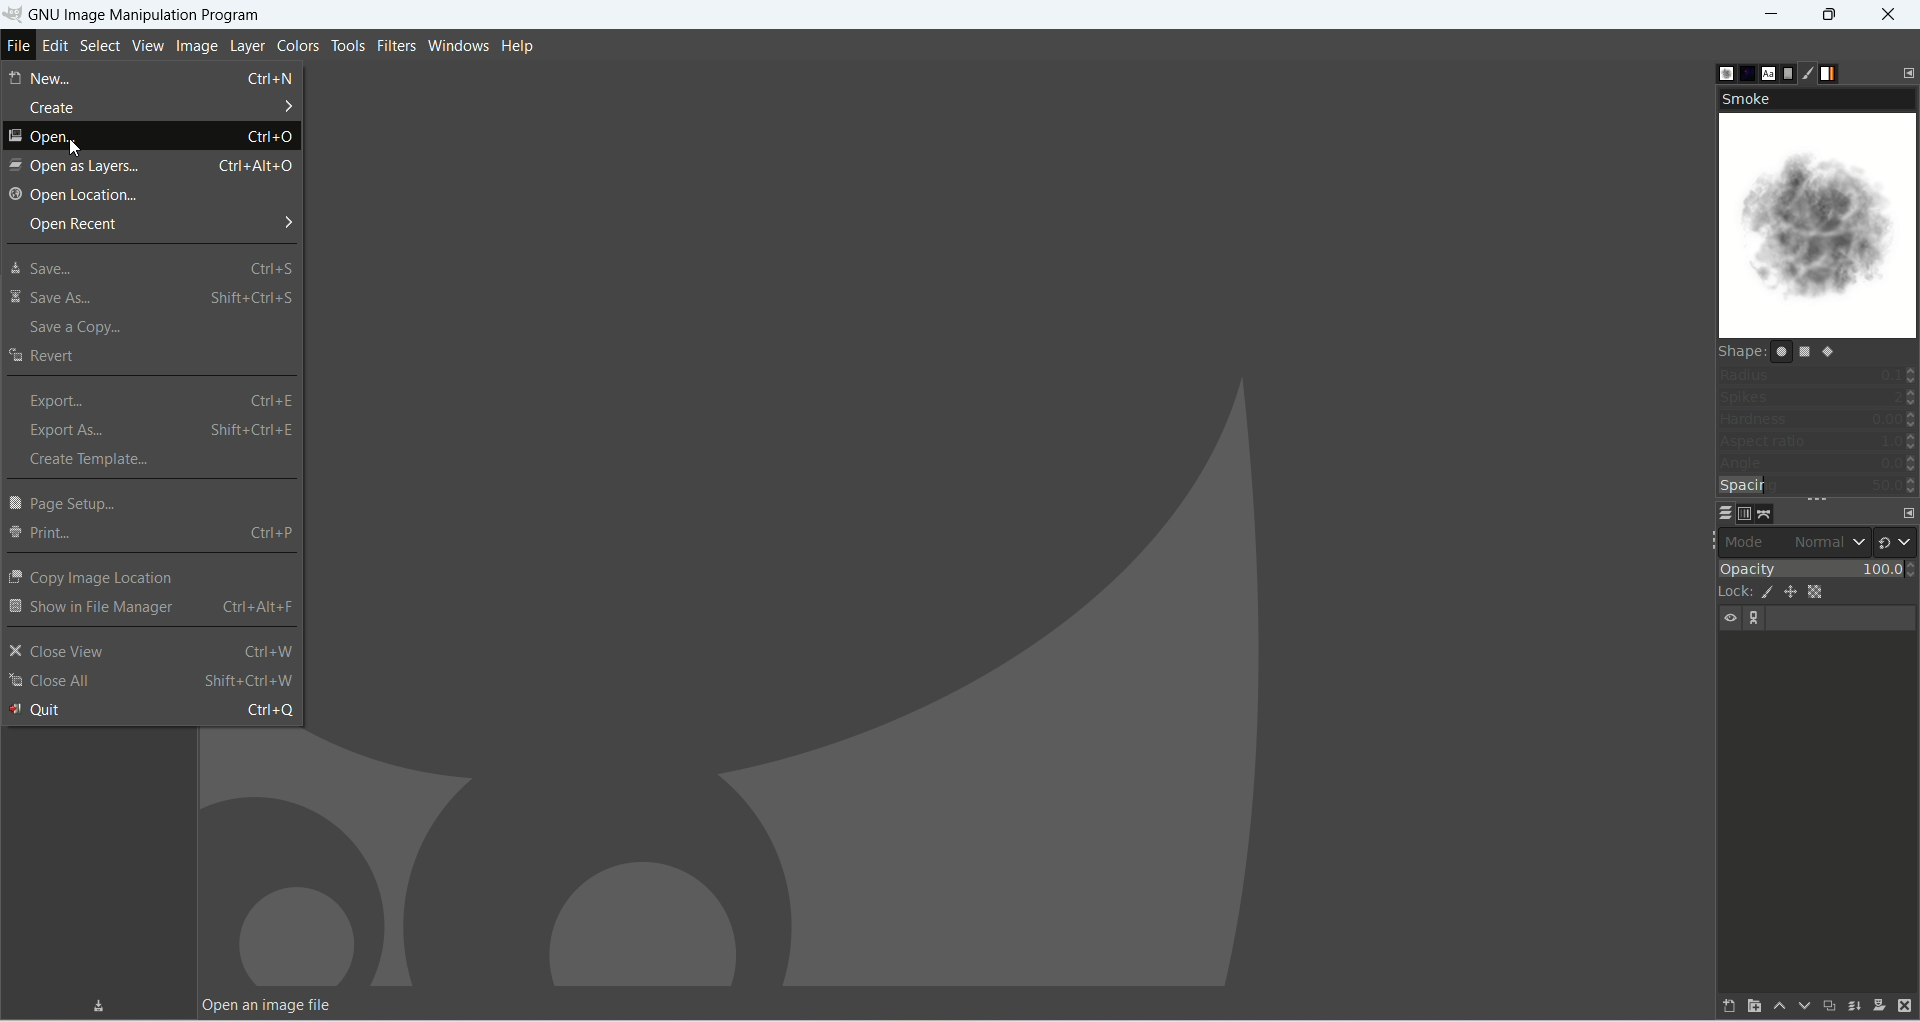  What do you see at coordinates (82, 329) in the screenshot?
I see `save a copy` at bounding box center [82, 329].